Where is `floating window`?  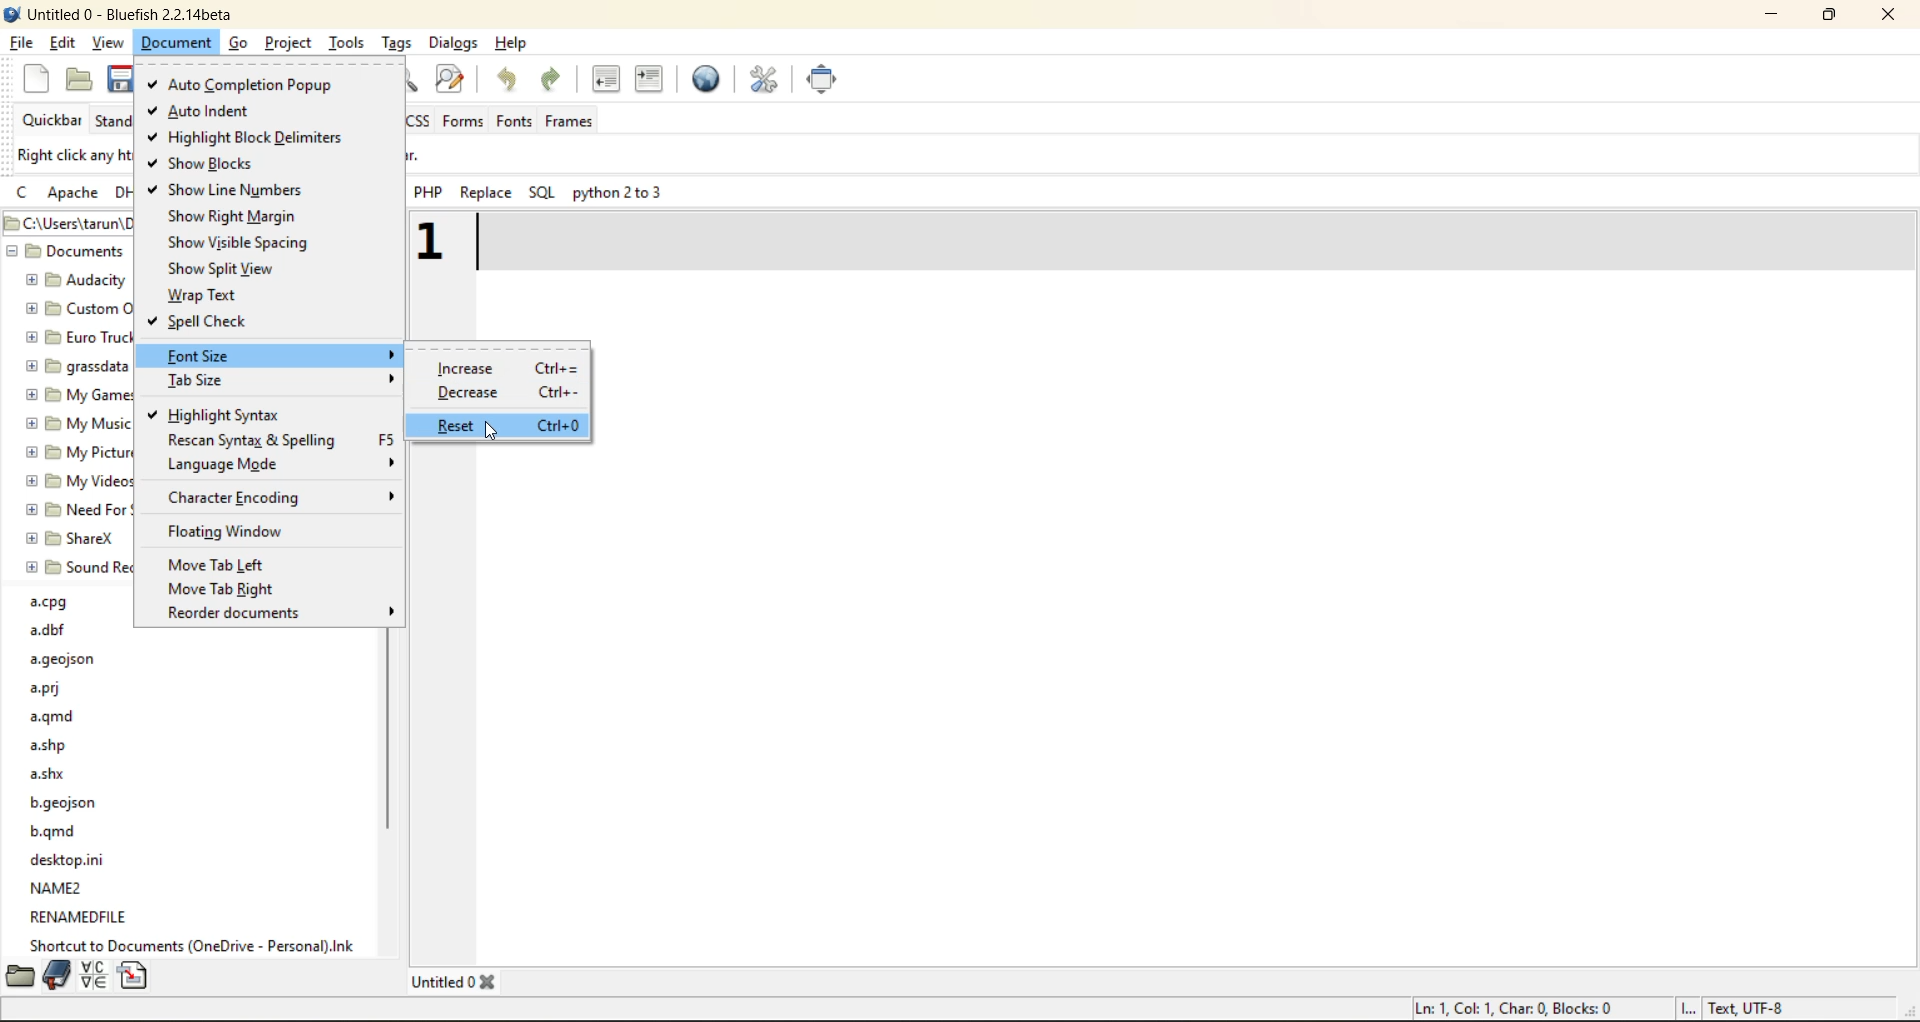
floating window is located at coordinates (232, 533).